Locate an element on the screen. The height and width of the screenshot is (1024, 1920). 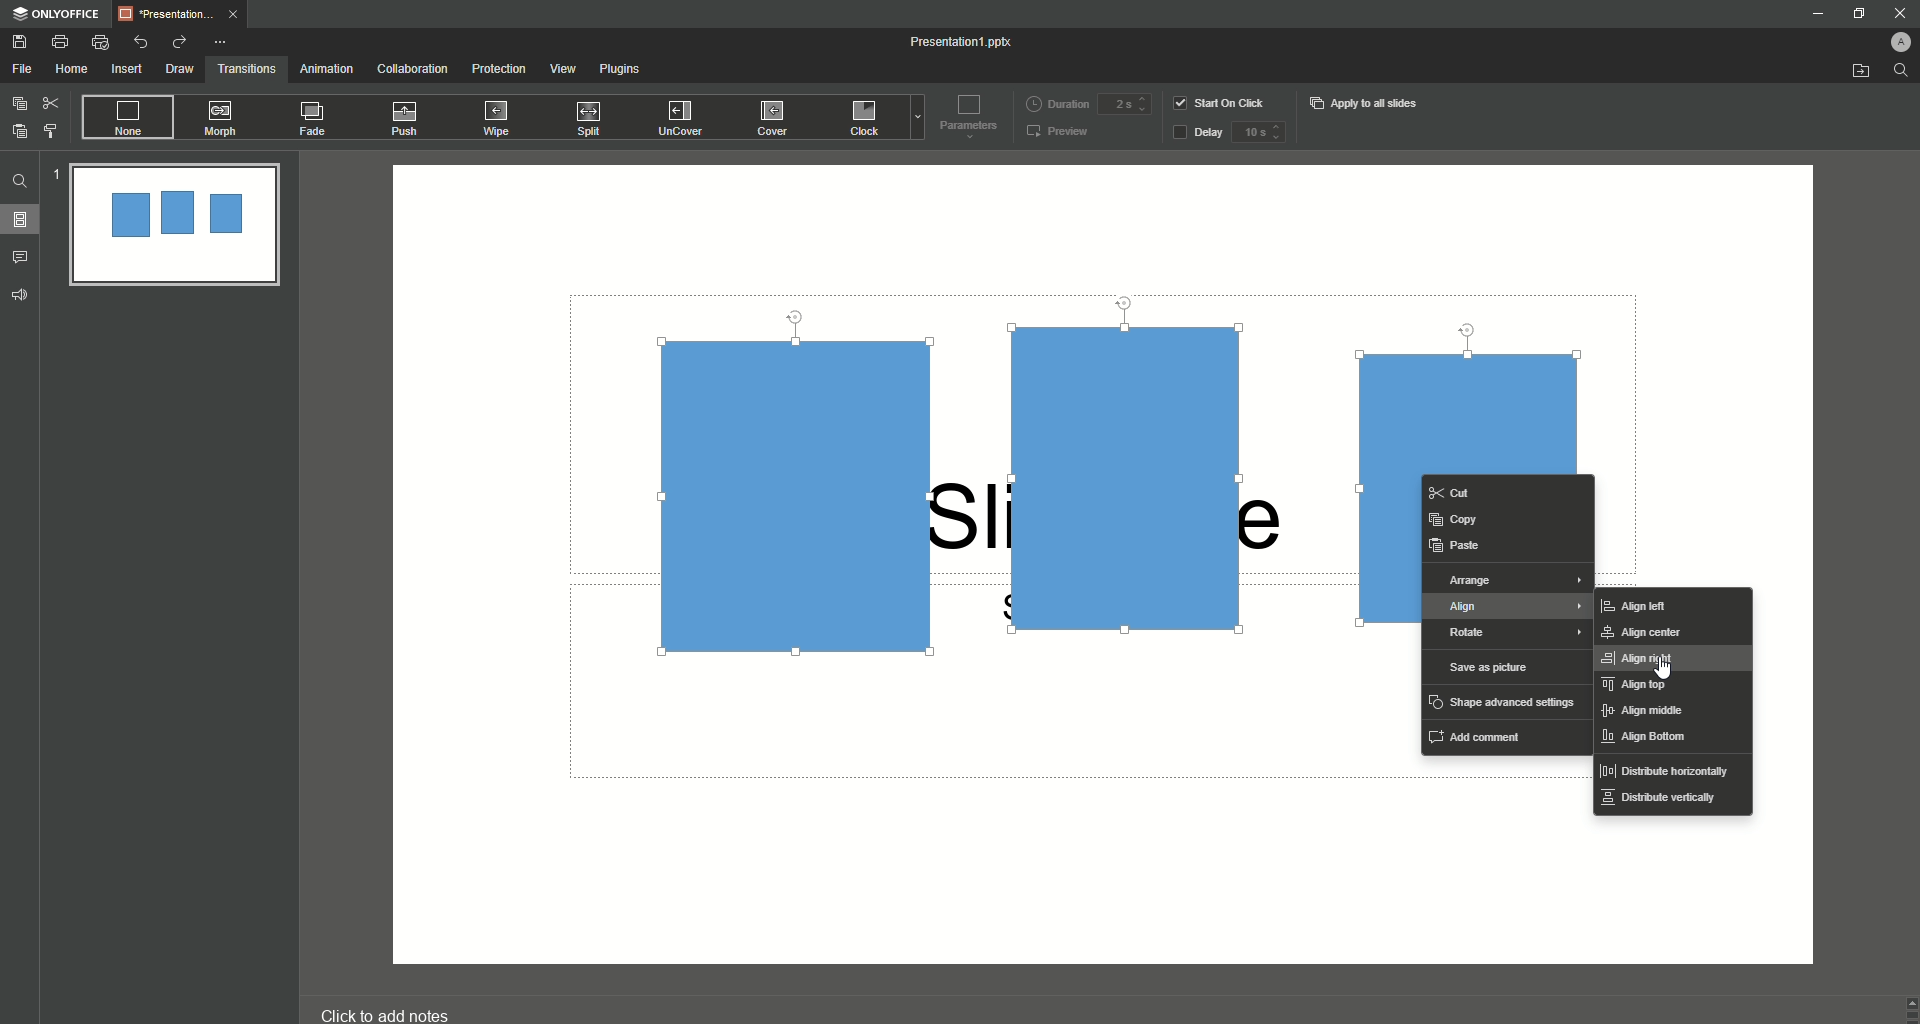
Parameters is located at coordinates (964, 115).